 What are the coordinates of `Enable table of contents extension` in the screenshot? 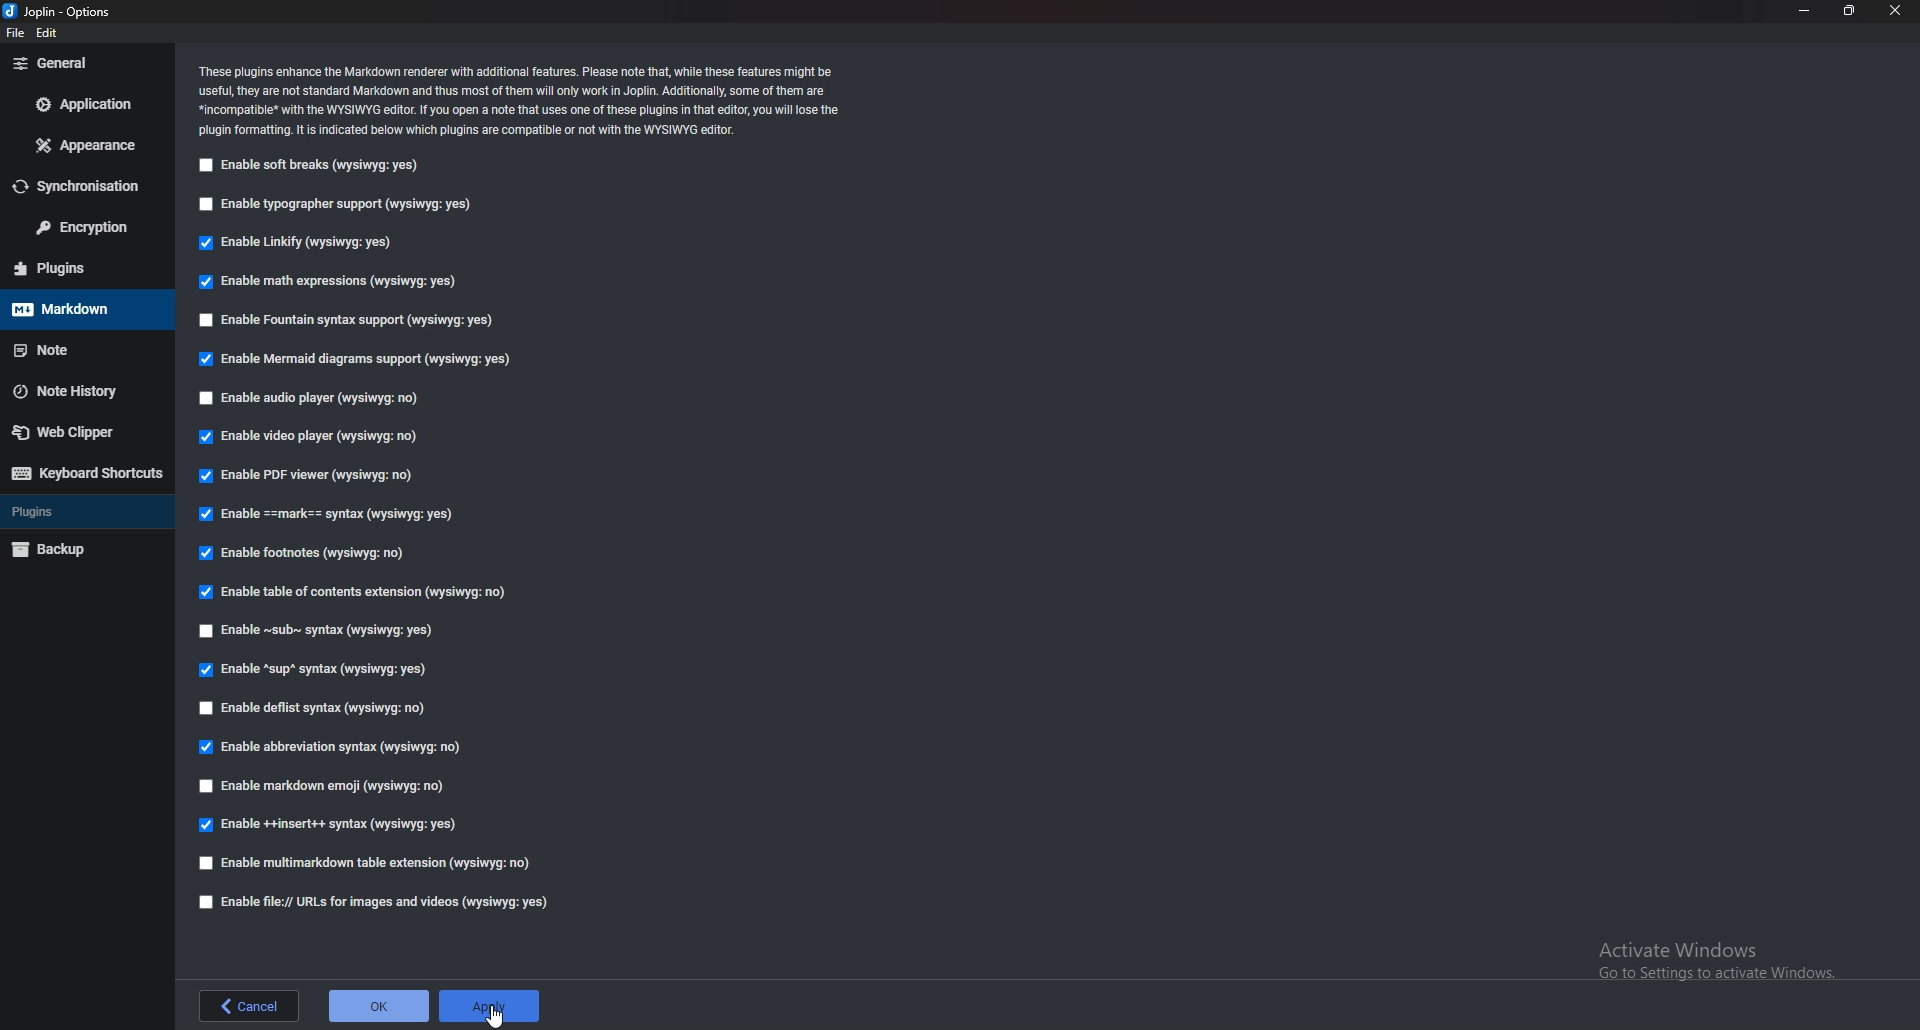 It's located at (355, 592).